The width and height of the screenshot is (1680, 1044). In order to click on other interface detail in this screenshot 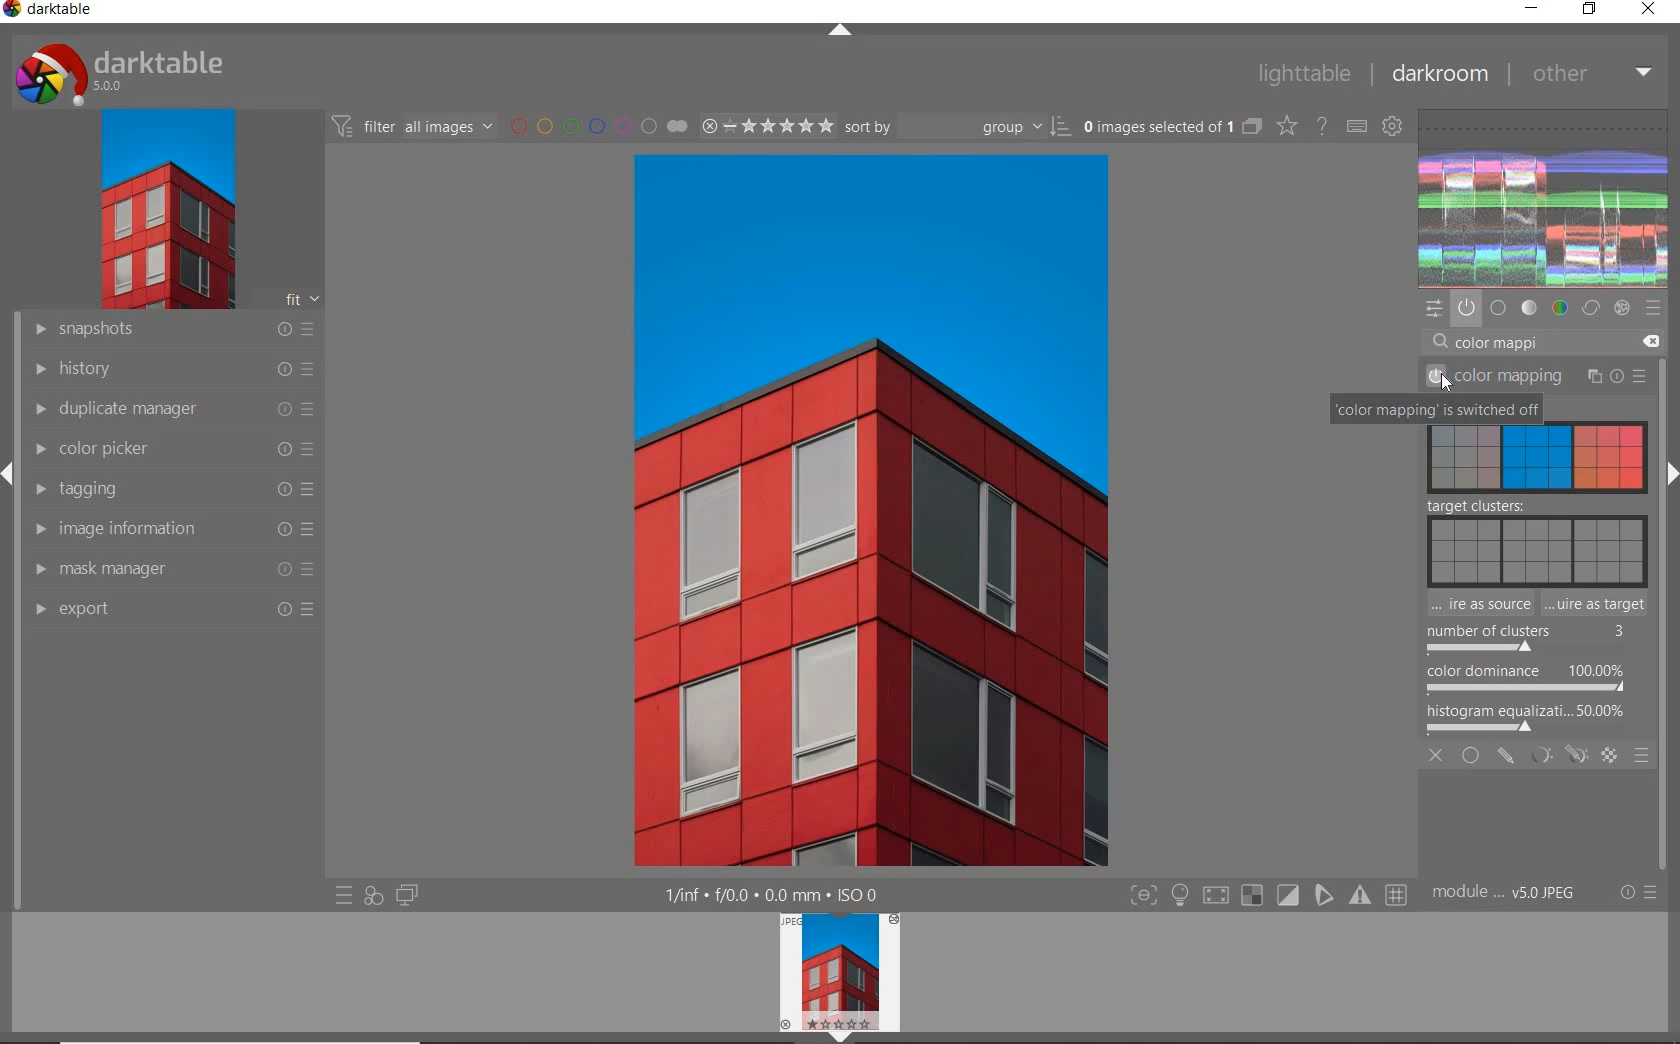, I will do `click(787, 895)`.